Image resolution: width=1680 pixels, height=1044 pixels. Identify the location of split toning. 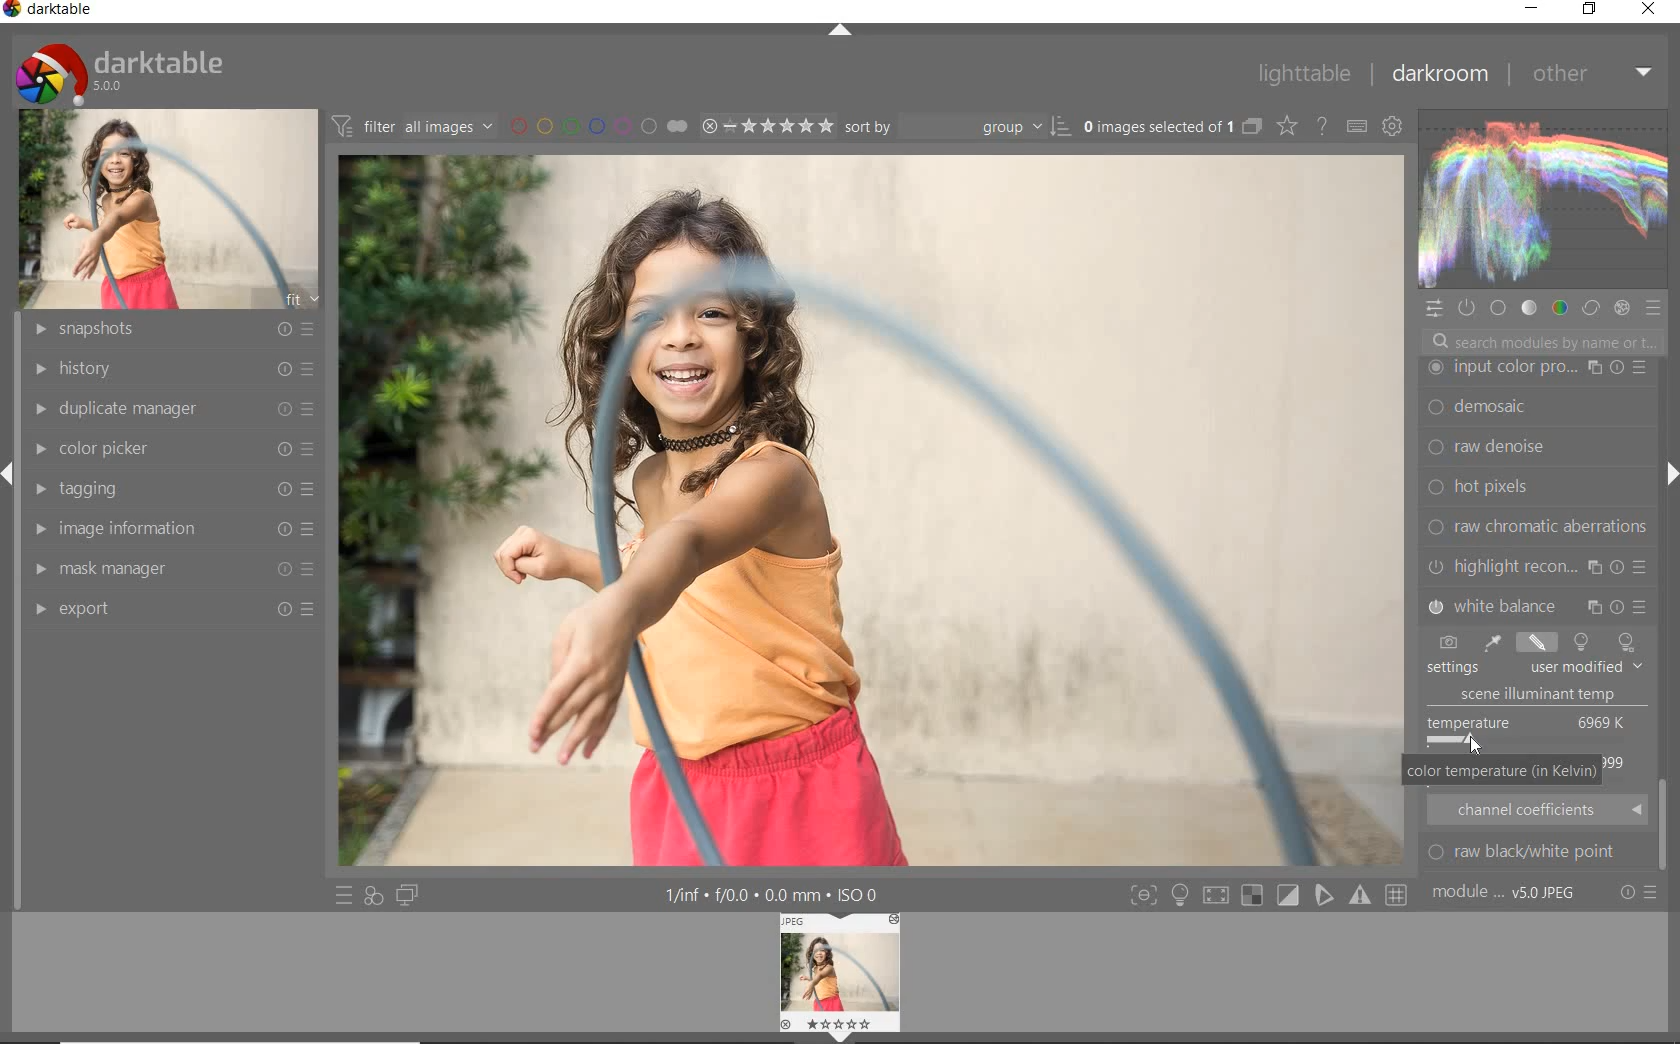
(1538, 604).